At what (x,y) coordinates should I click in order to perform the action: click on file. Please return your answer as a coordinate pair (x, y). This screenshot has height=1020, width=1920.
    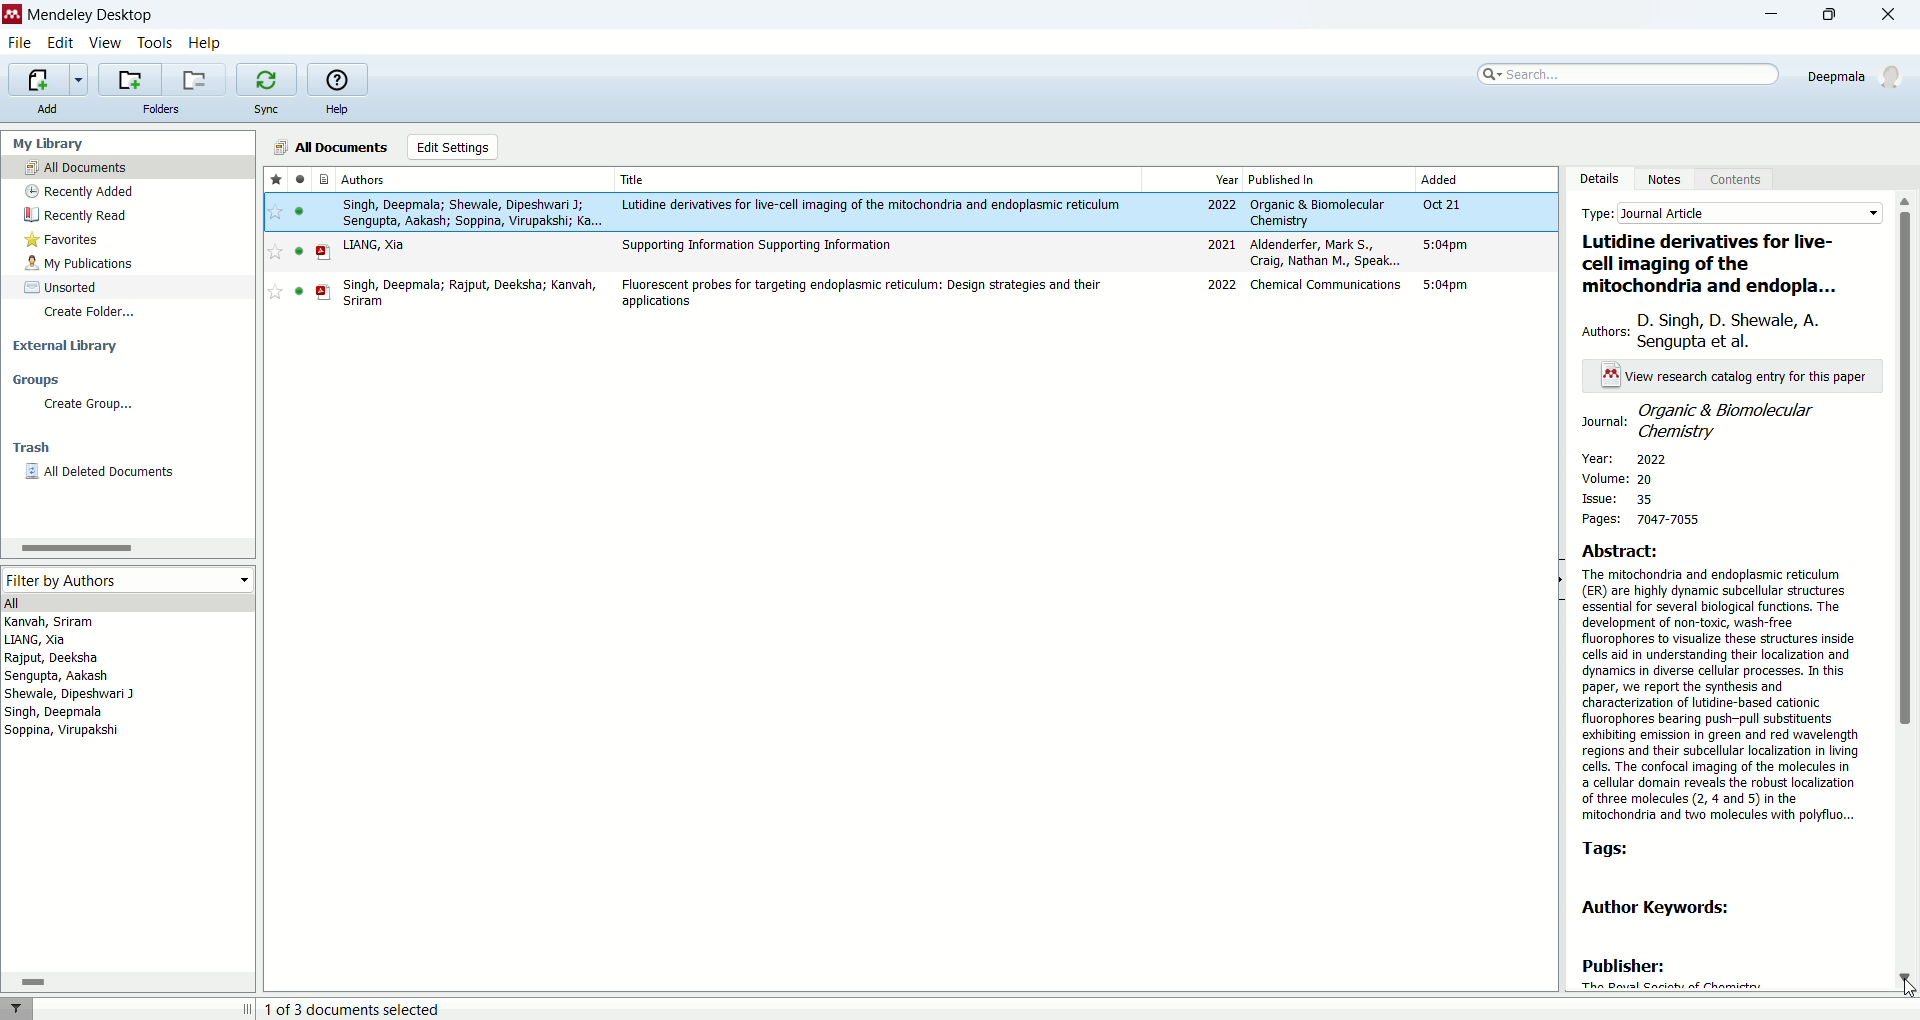
    Looking at the image, I should click on (20, 44).